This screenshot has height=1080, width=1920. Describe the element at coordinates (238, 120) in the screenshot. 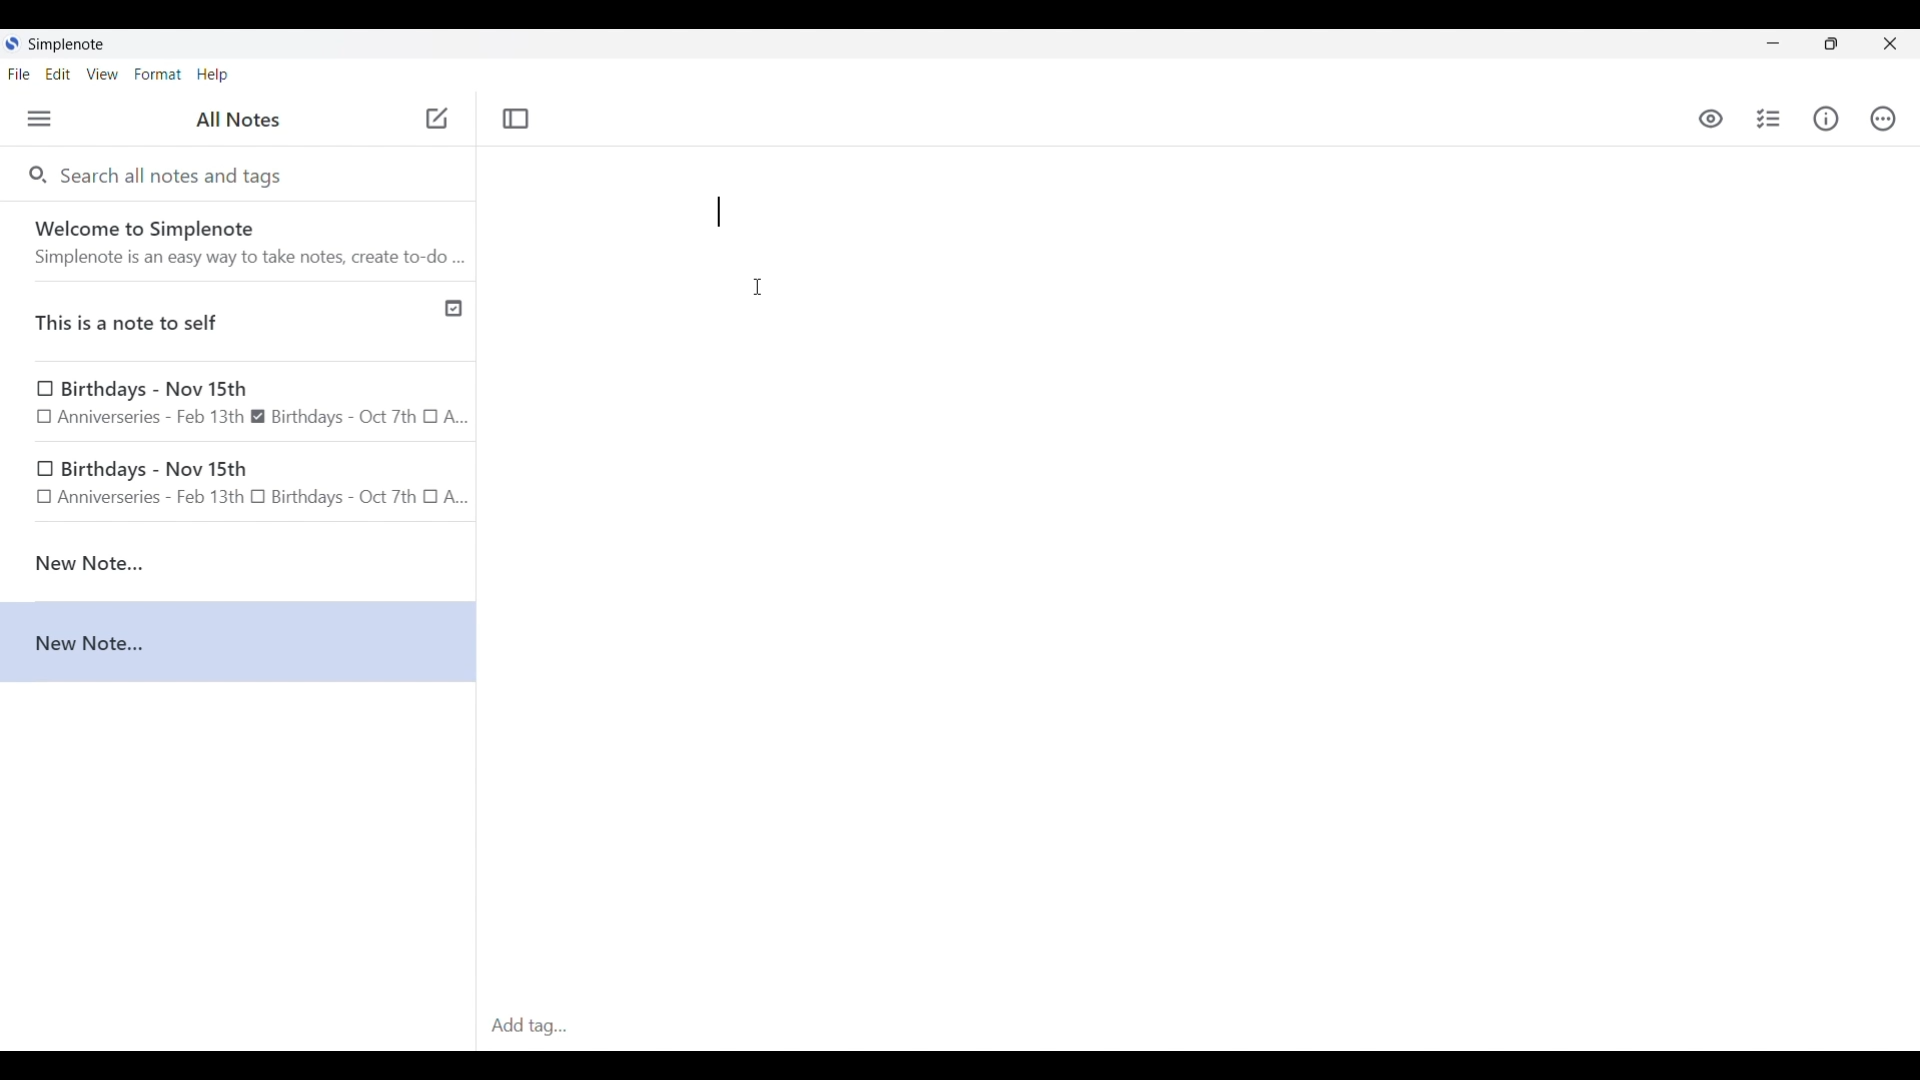

I see `Title of left side panel` at that location.